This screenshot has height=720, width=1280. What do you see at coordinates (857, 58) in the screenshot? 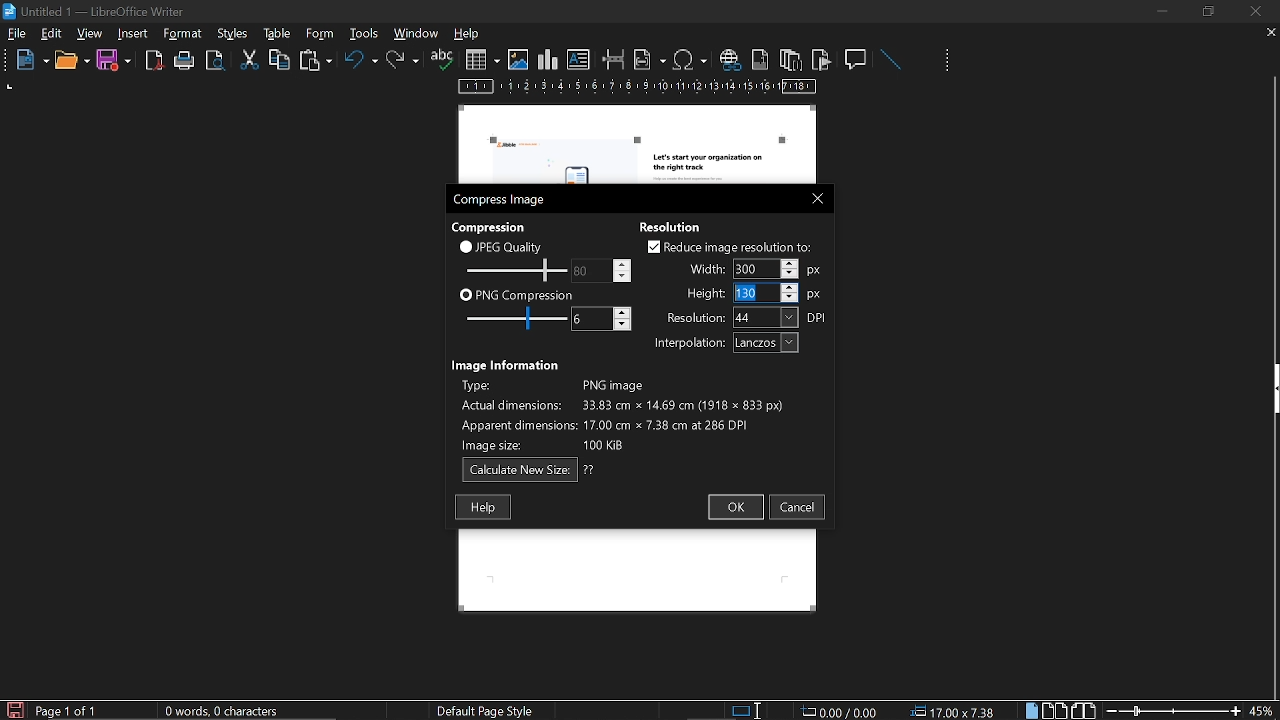
I see `insert comment` at bounding box center [857, 58].